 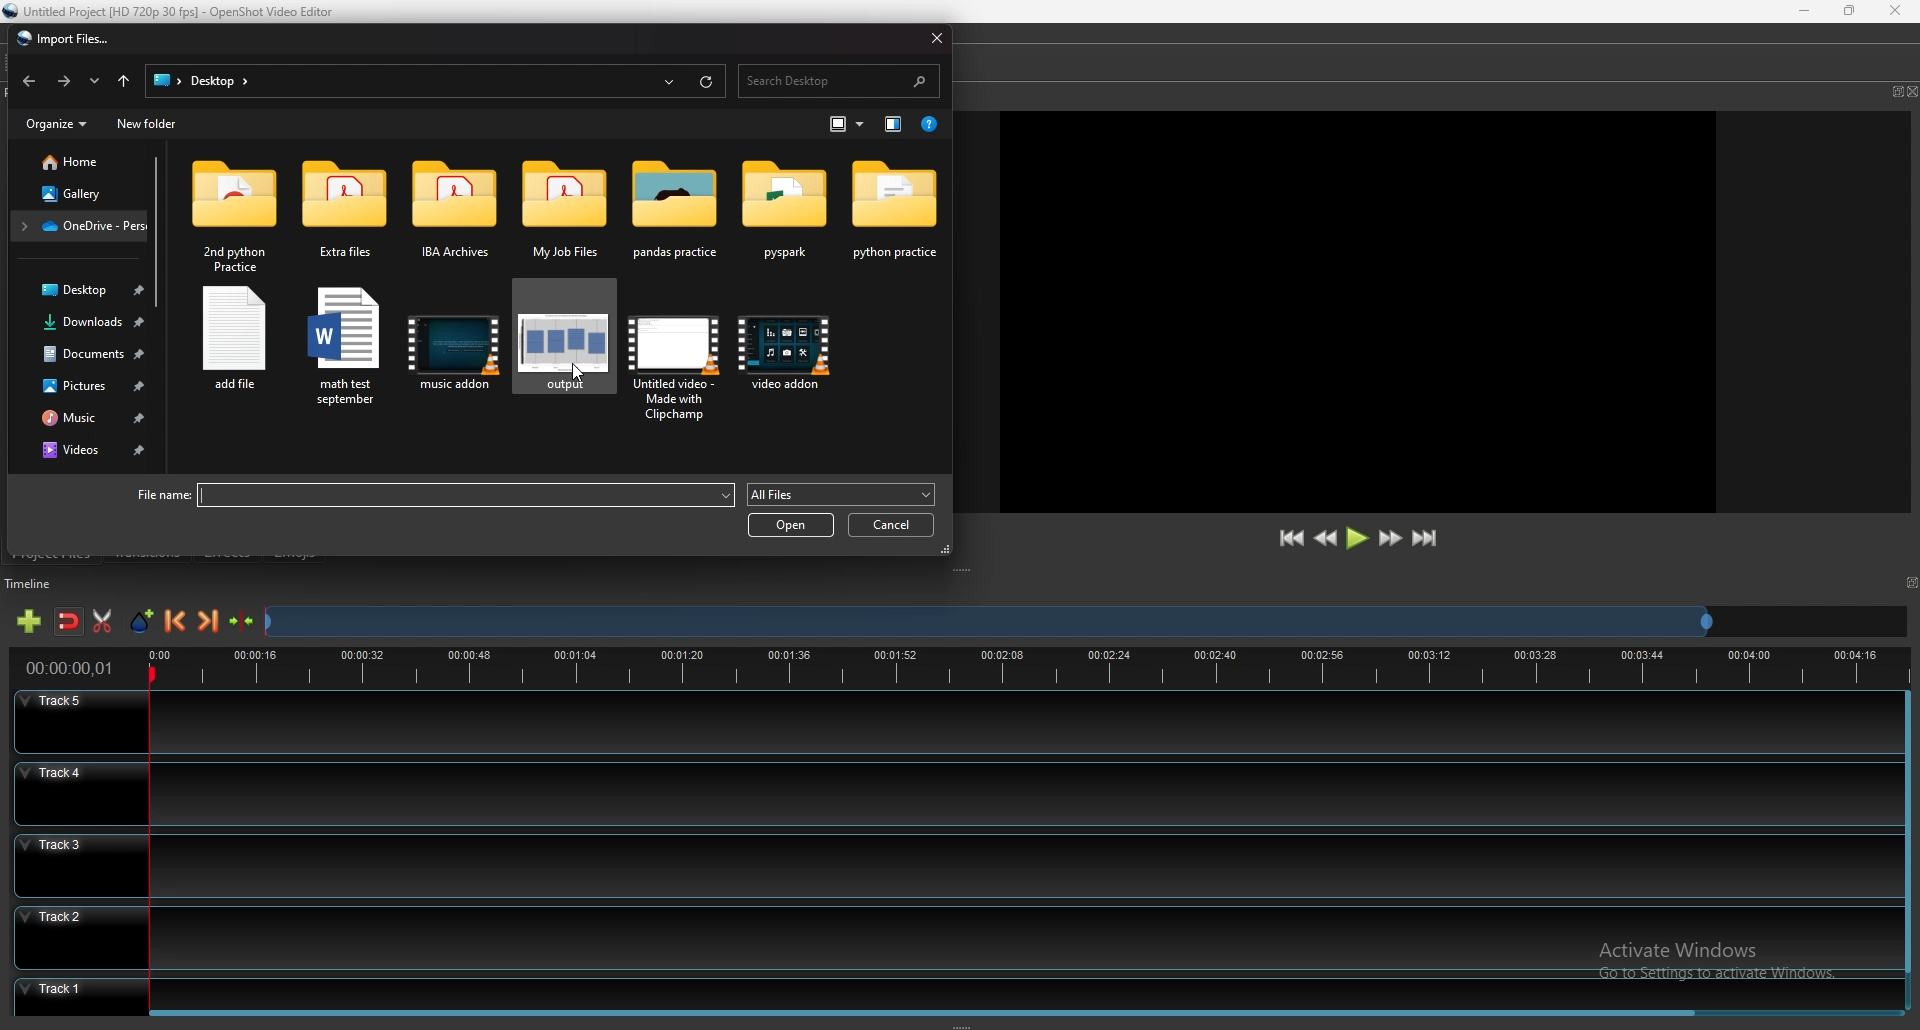 I want to click on help, so click(x=929, y=124).